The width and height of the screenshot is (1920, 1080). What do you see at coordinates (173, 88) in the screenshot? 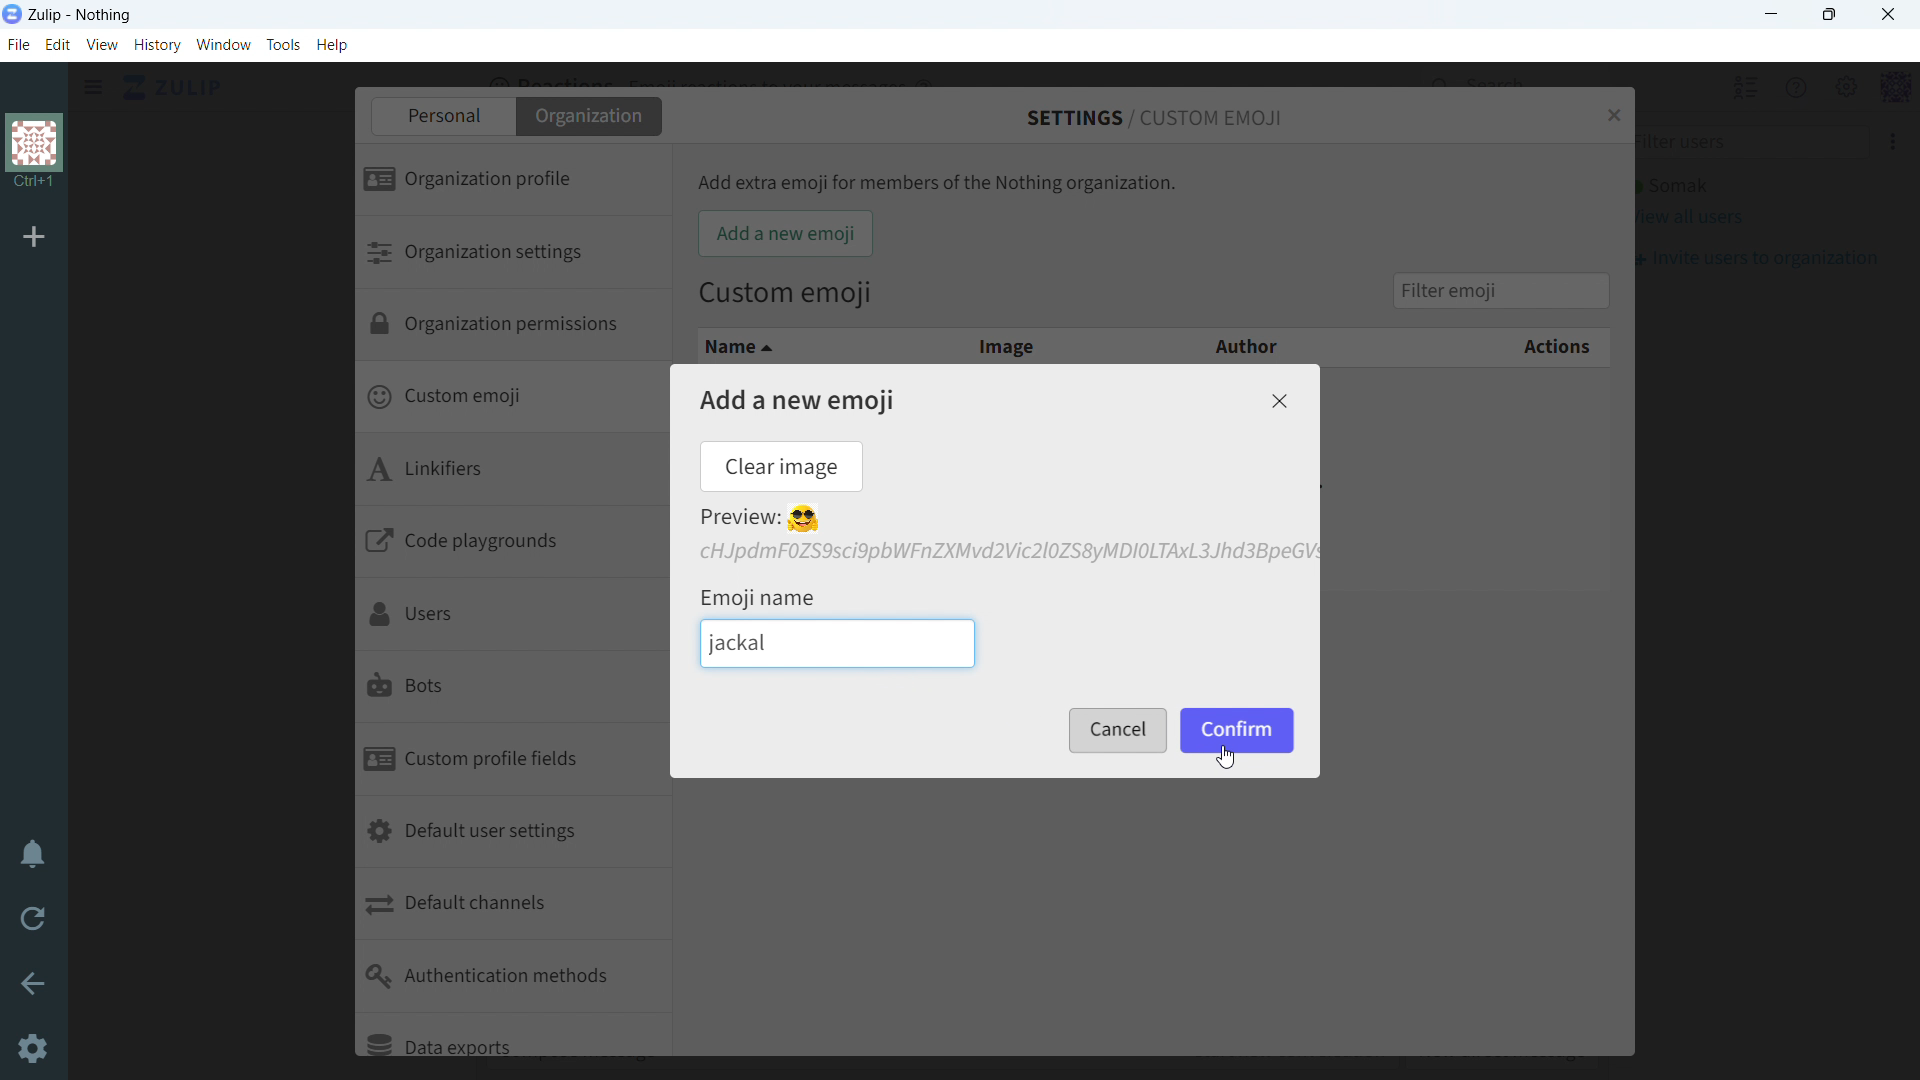
I see `go to home view` at bounding box center [173, 88].